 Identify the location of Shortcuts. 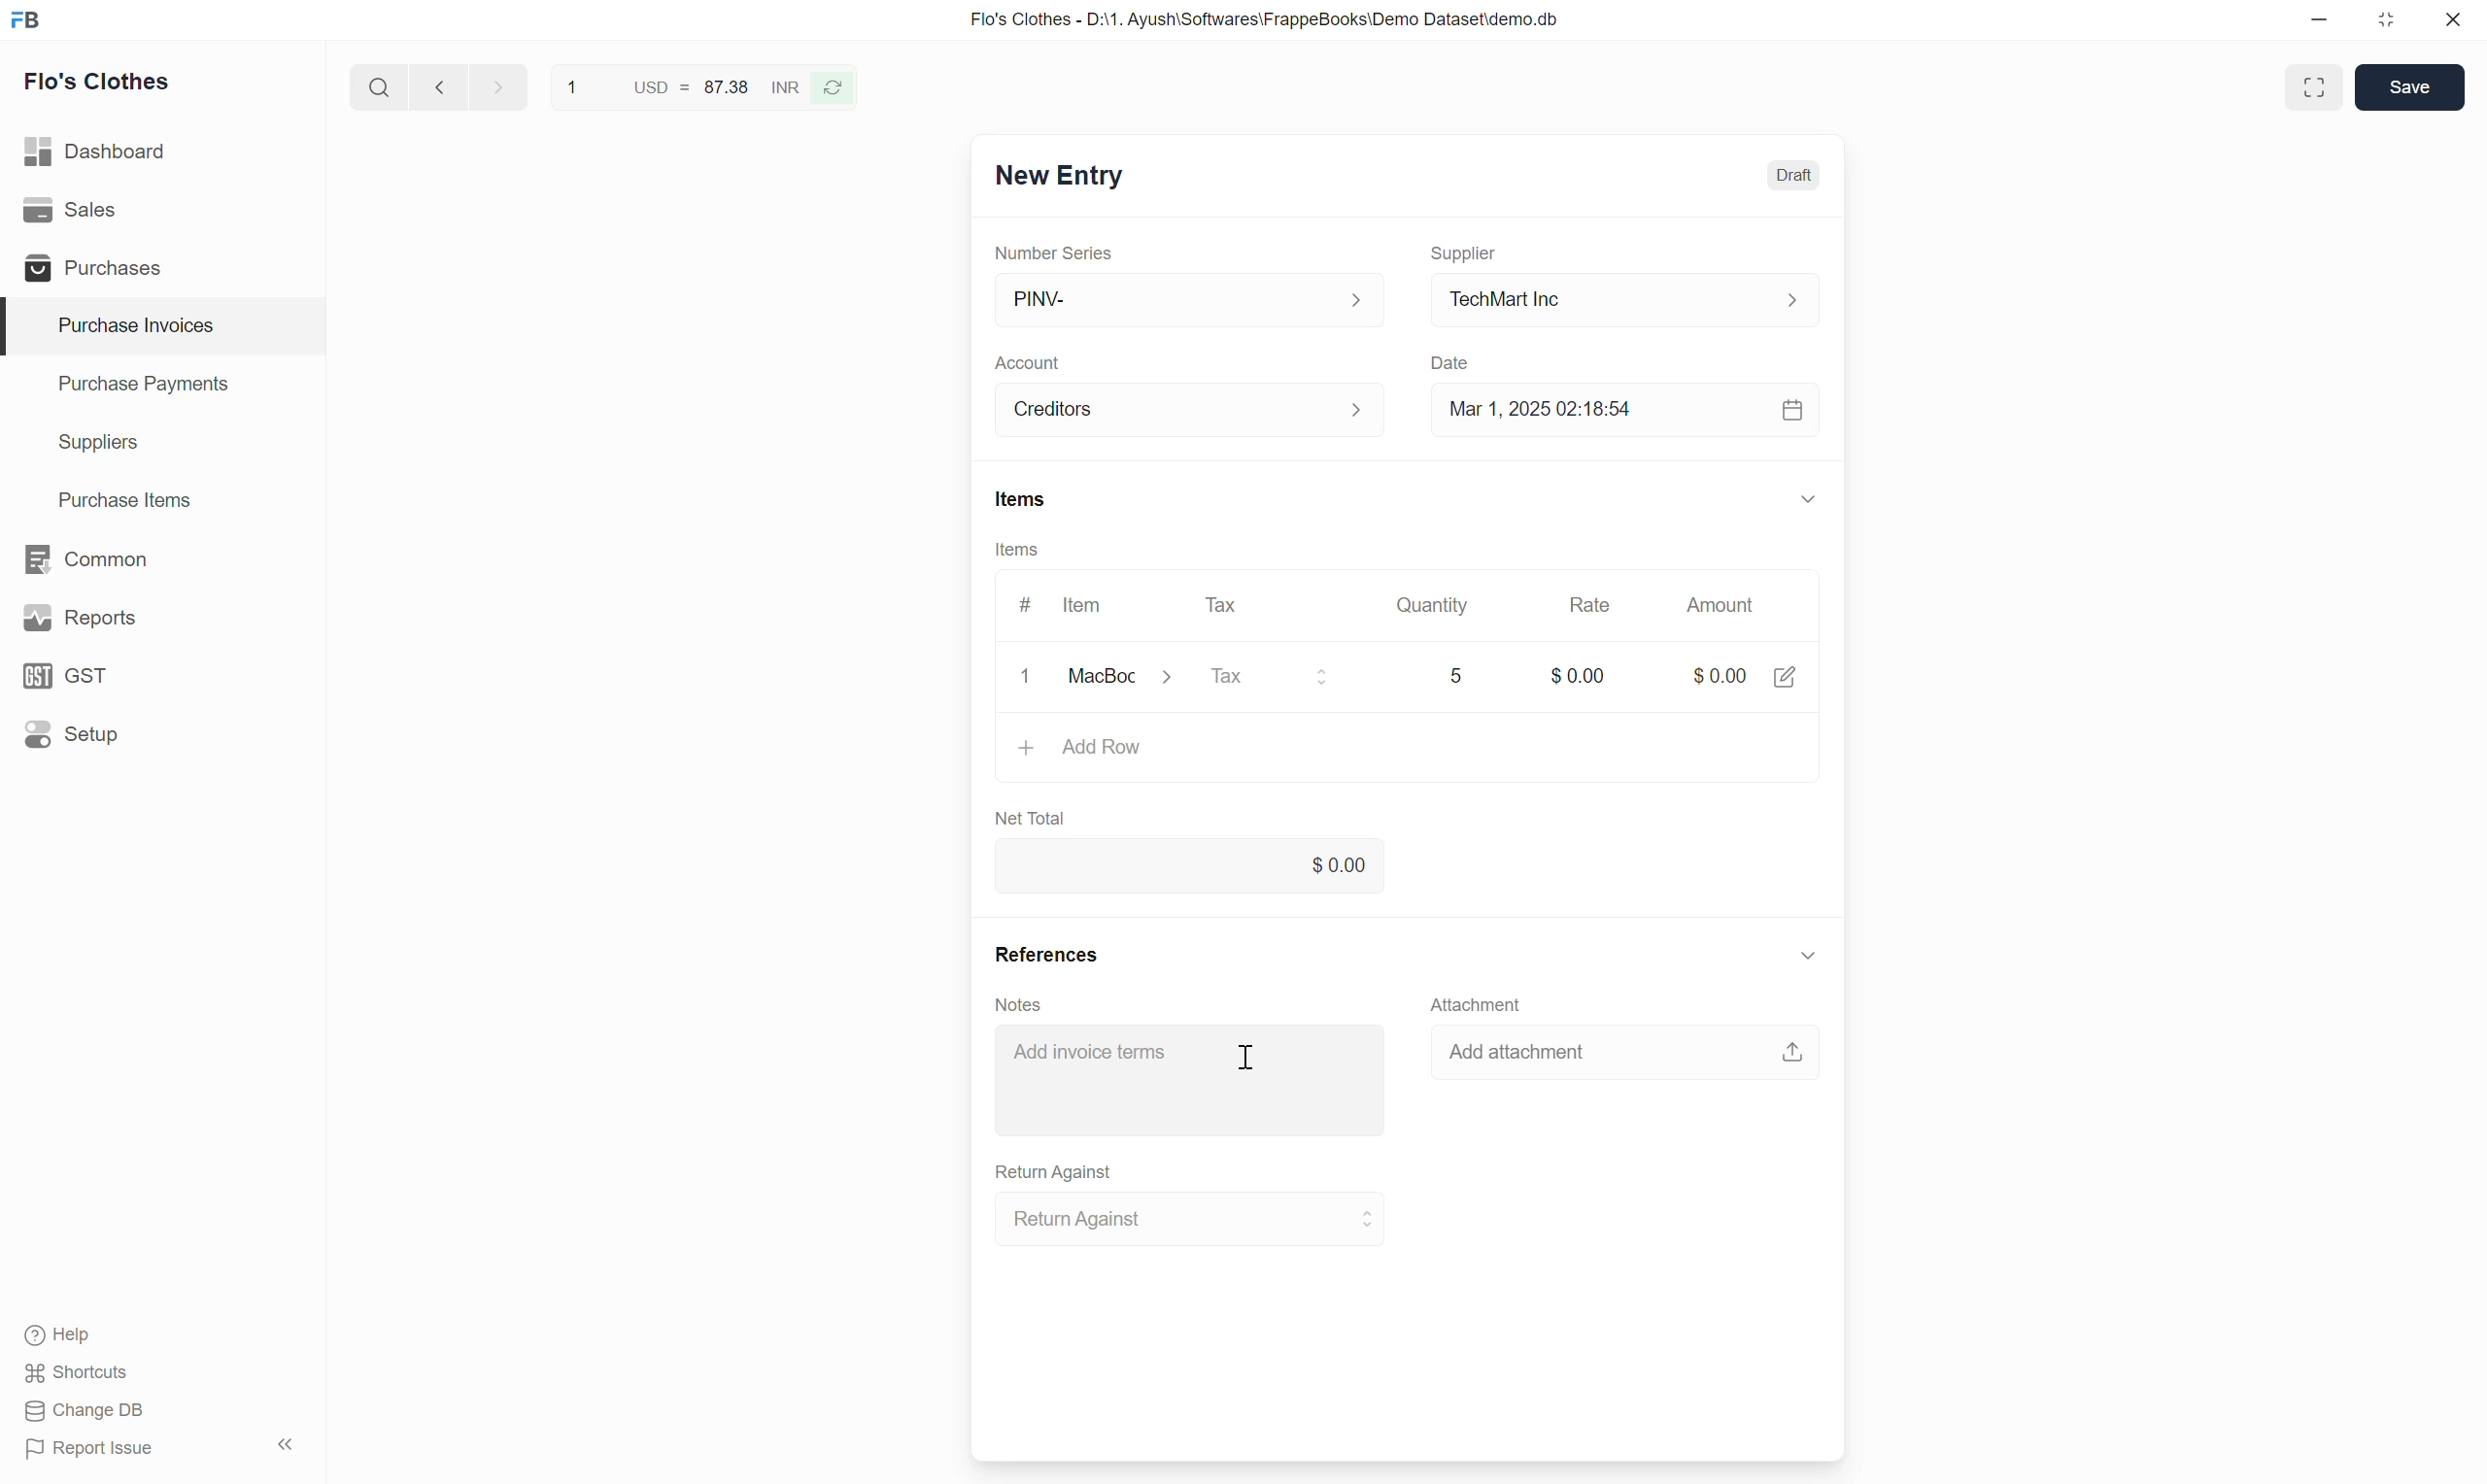
(77, 1373).